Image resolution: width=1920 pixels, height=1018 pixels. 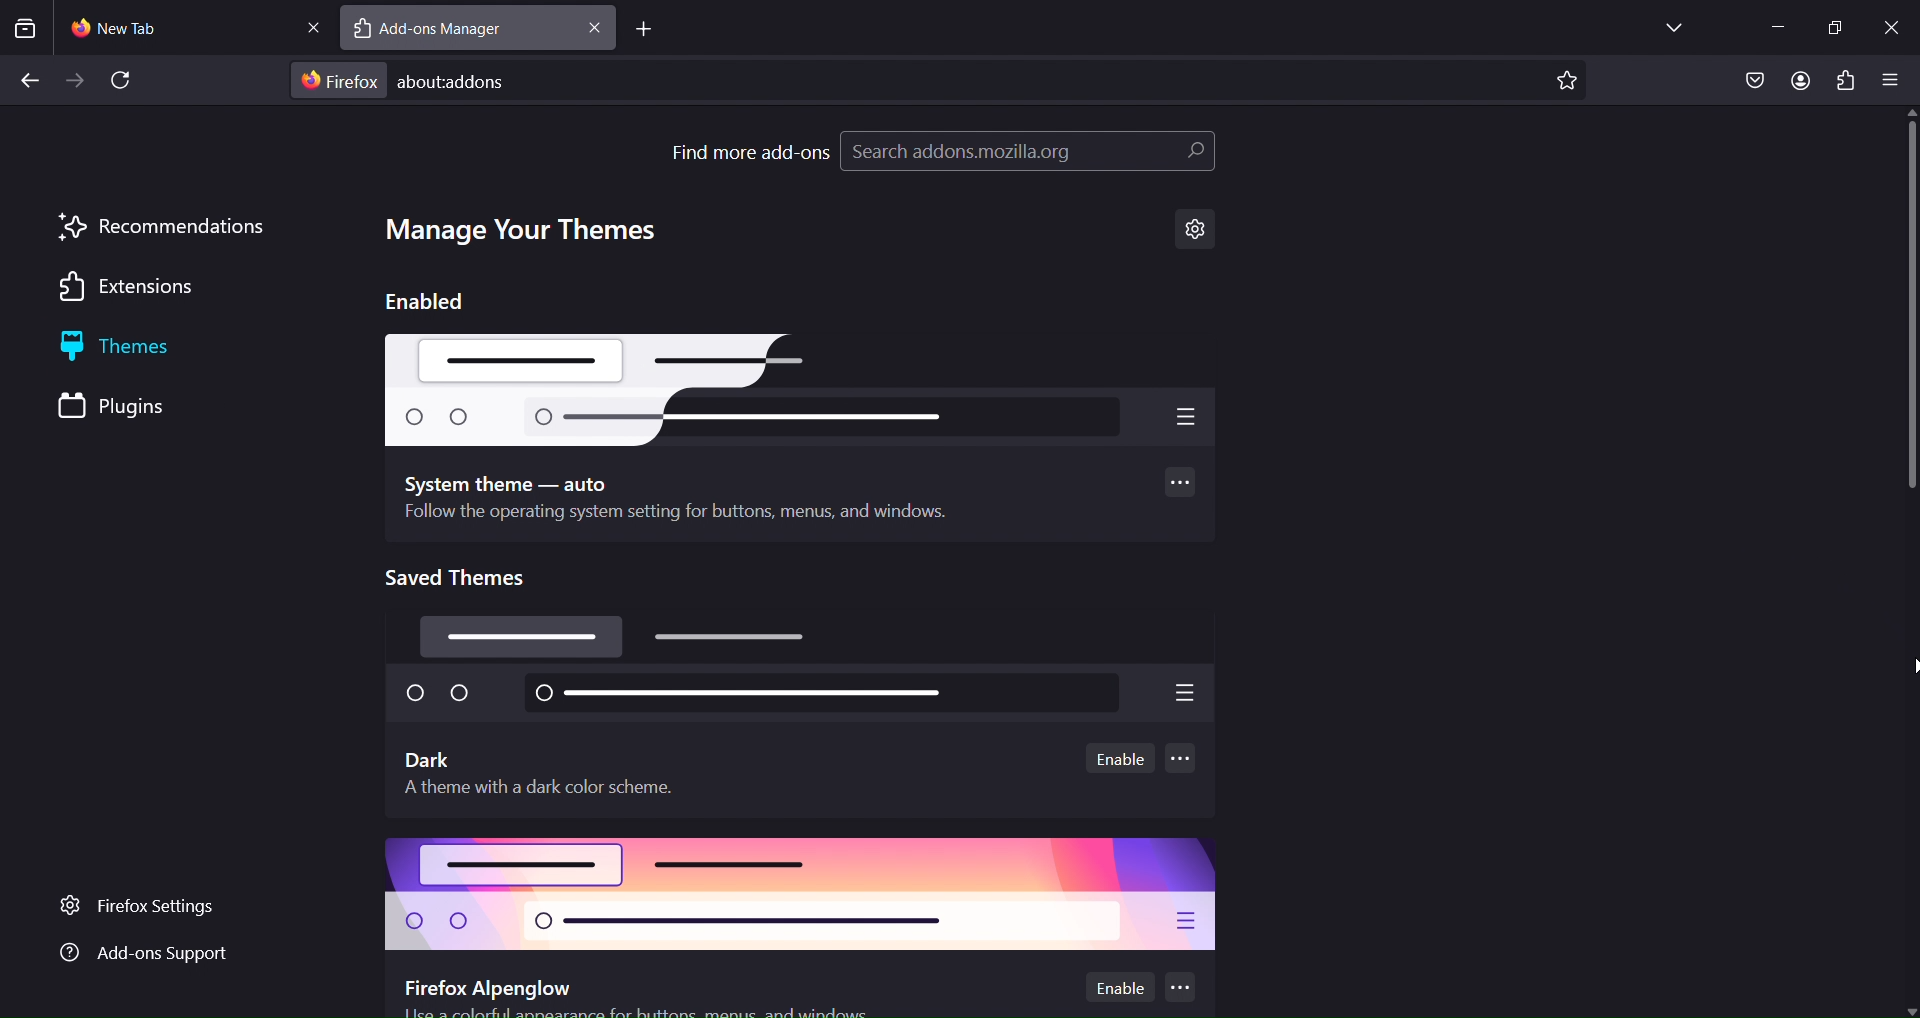 What do you see at coordinates (1753, 81) in the screenshot?
I see `save to pocket` at bounding box center [1753, 81].